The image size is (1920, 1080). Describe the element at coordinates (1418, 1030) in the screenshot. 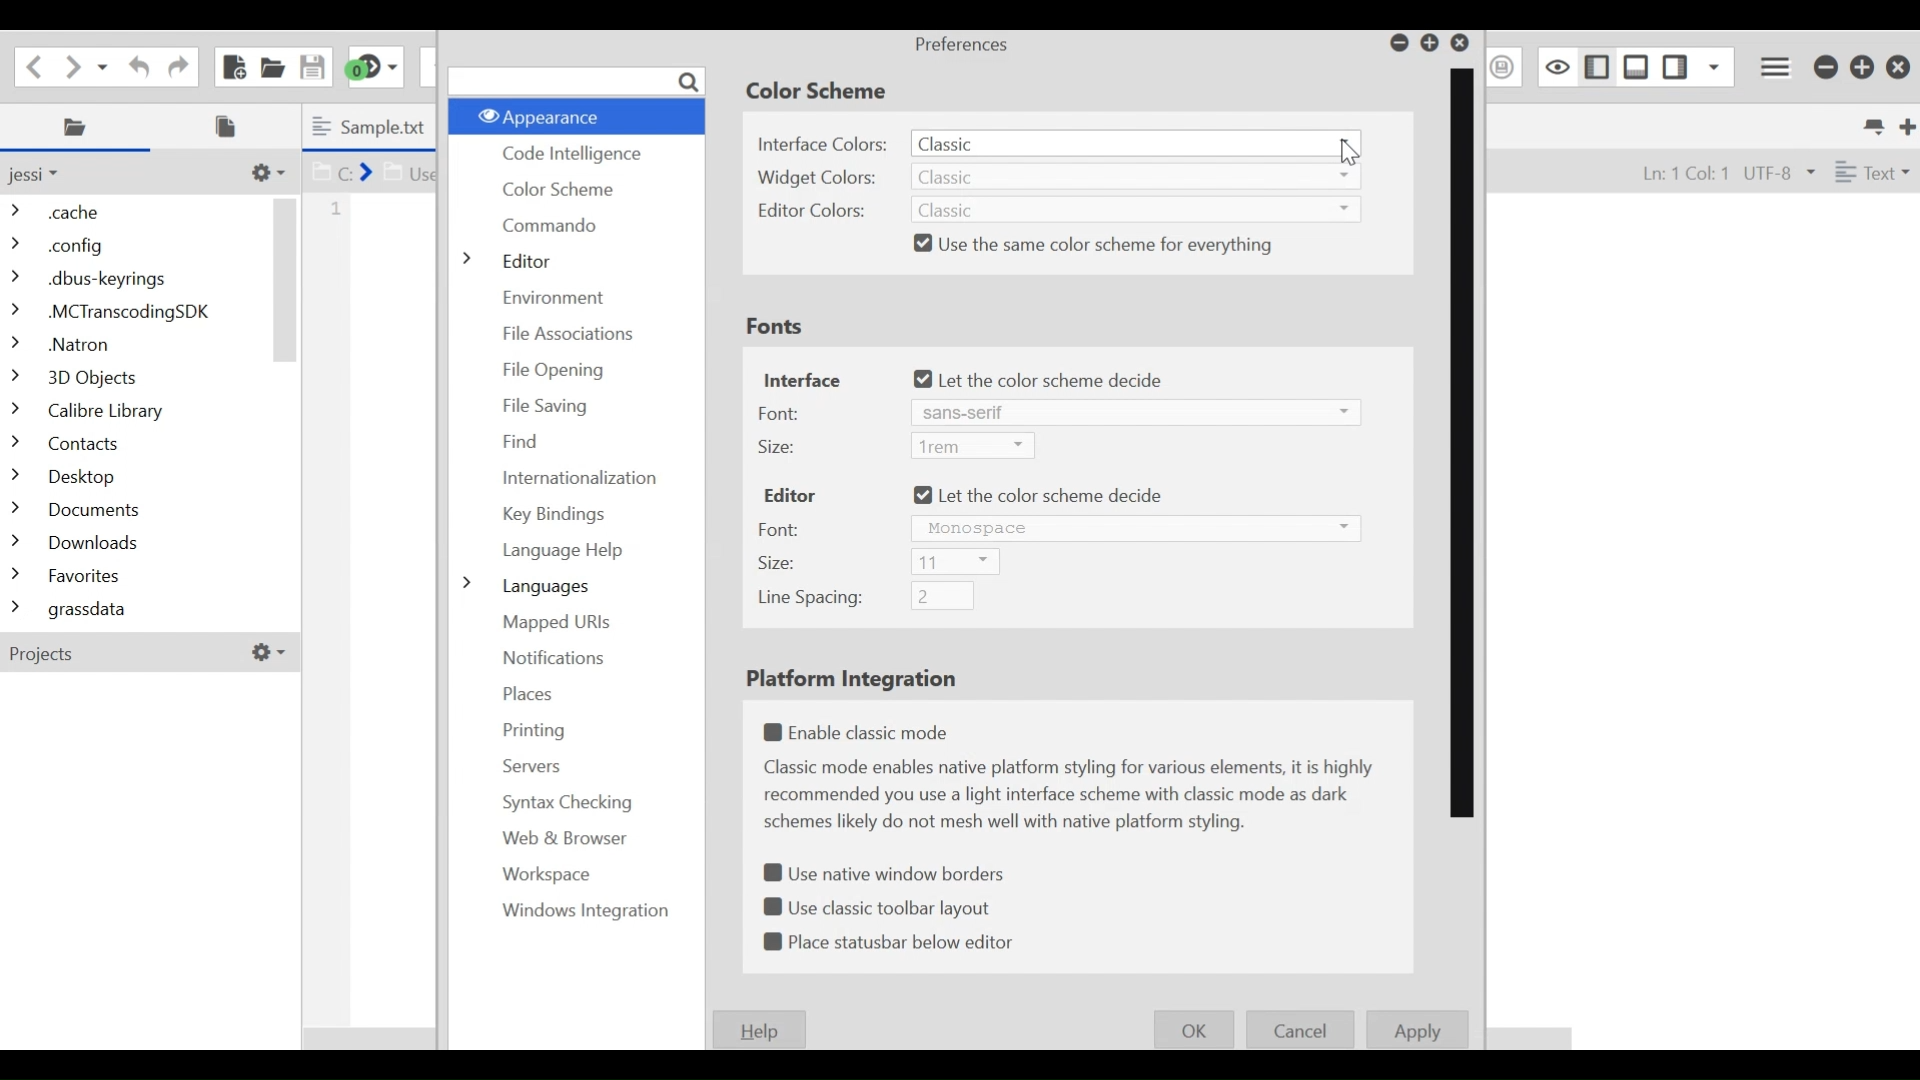

I see `Apply` at that location.